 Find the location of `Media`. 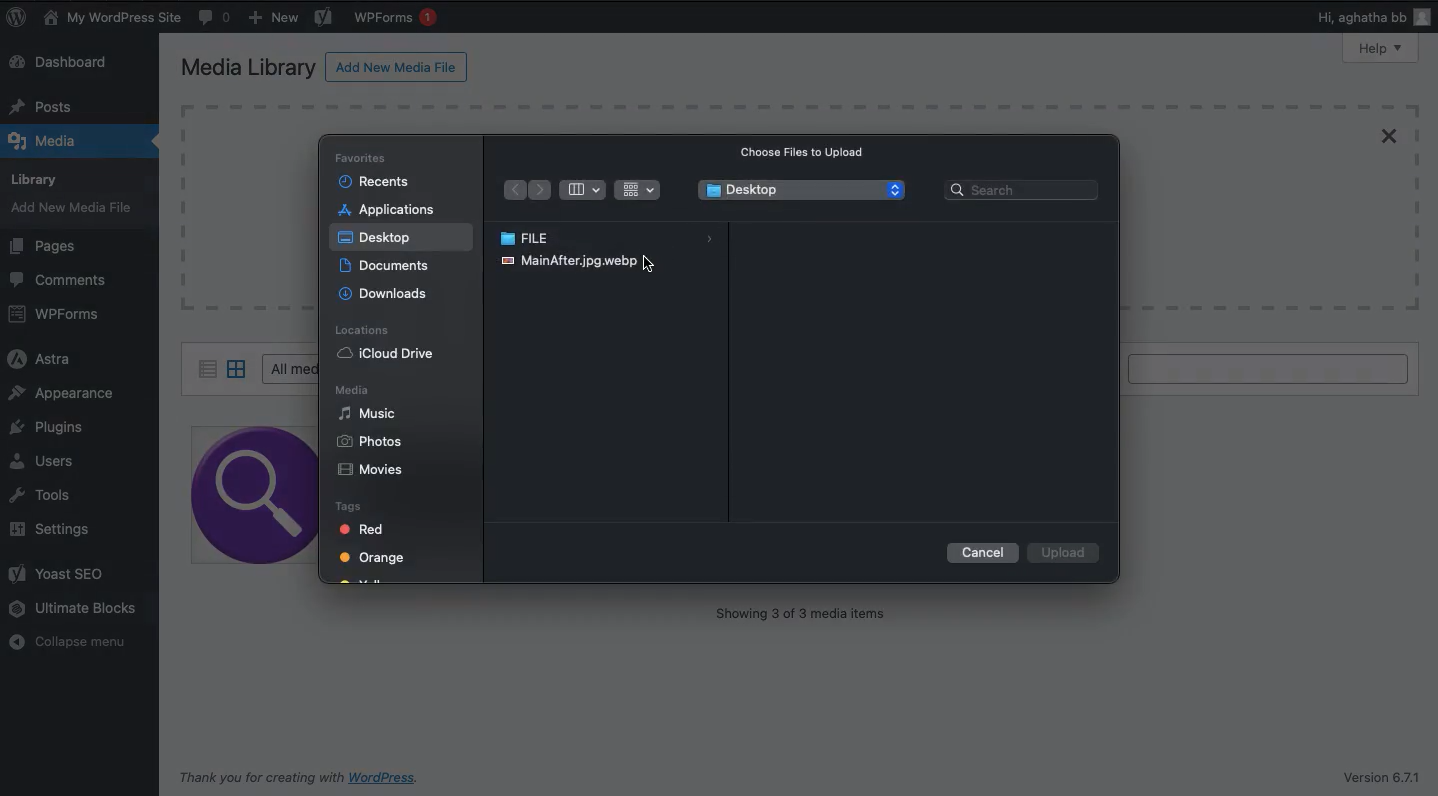

Media is located at coordinates (354, 389).